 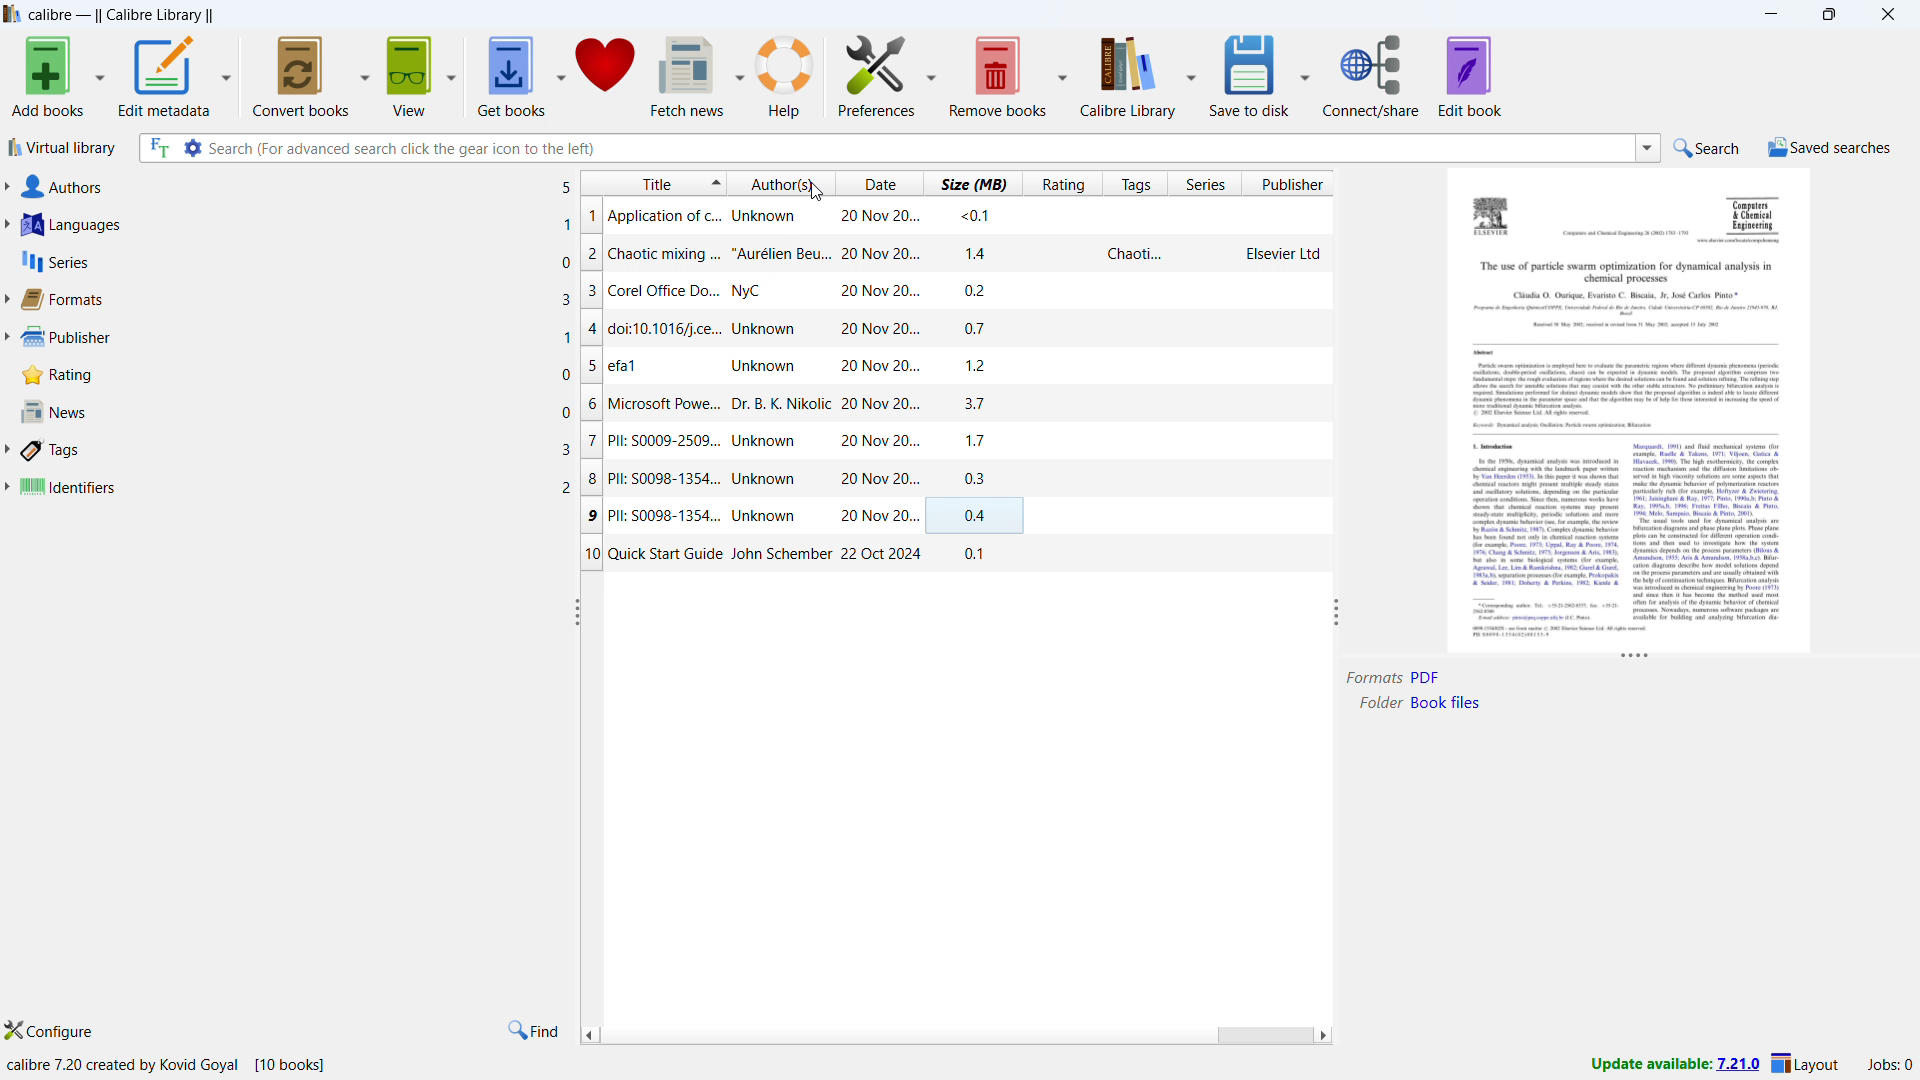 What do you see at coordinates (767, 480) in the screenshot?
I see `Pll: S0098-1354... Unknown 20 Nov 20...` at bounding box center [767, 480].